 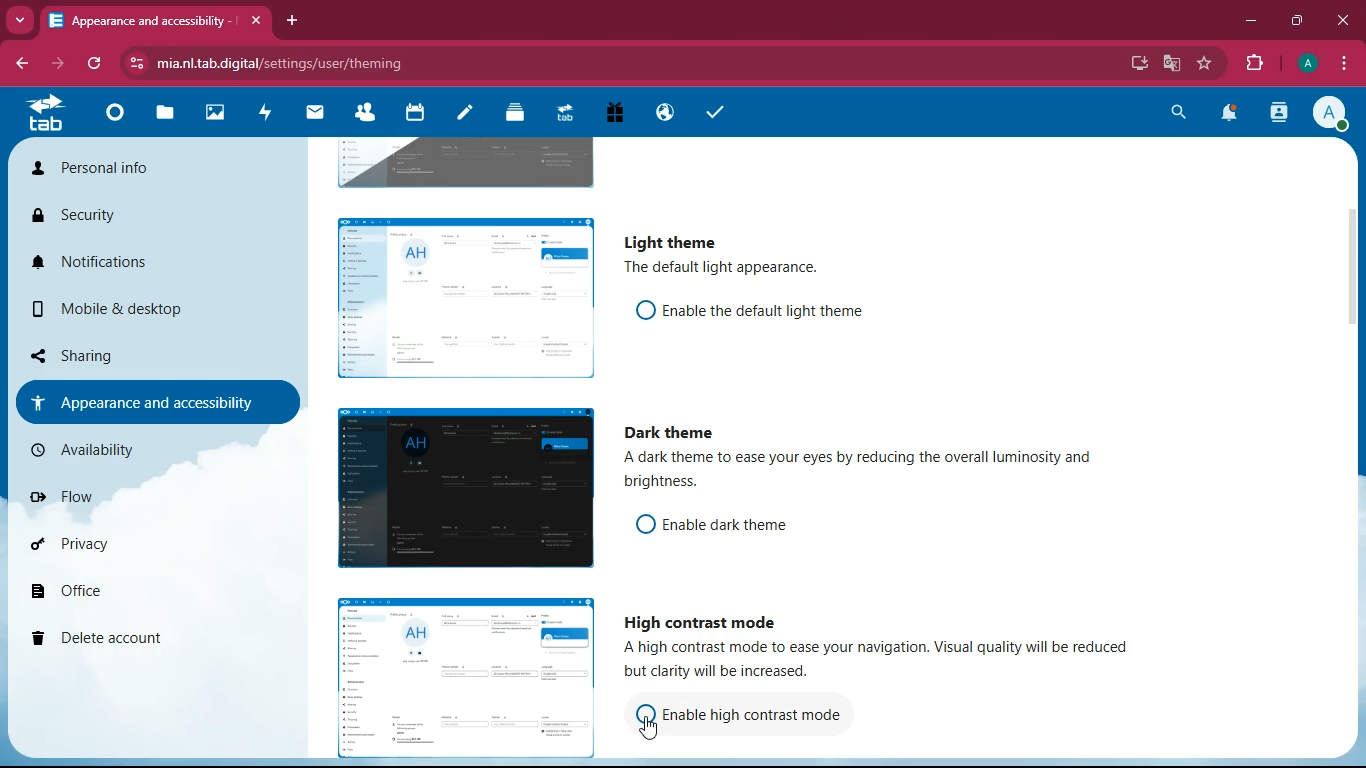 What do you see at coordinates (1172, 63) in the screenshot?
I see `google translate` at bounding box center [1172, 63].